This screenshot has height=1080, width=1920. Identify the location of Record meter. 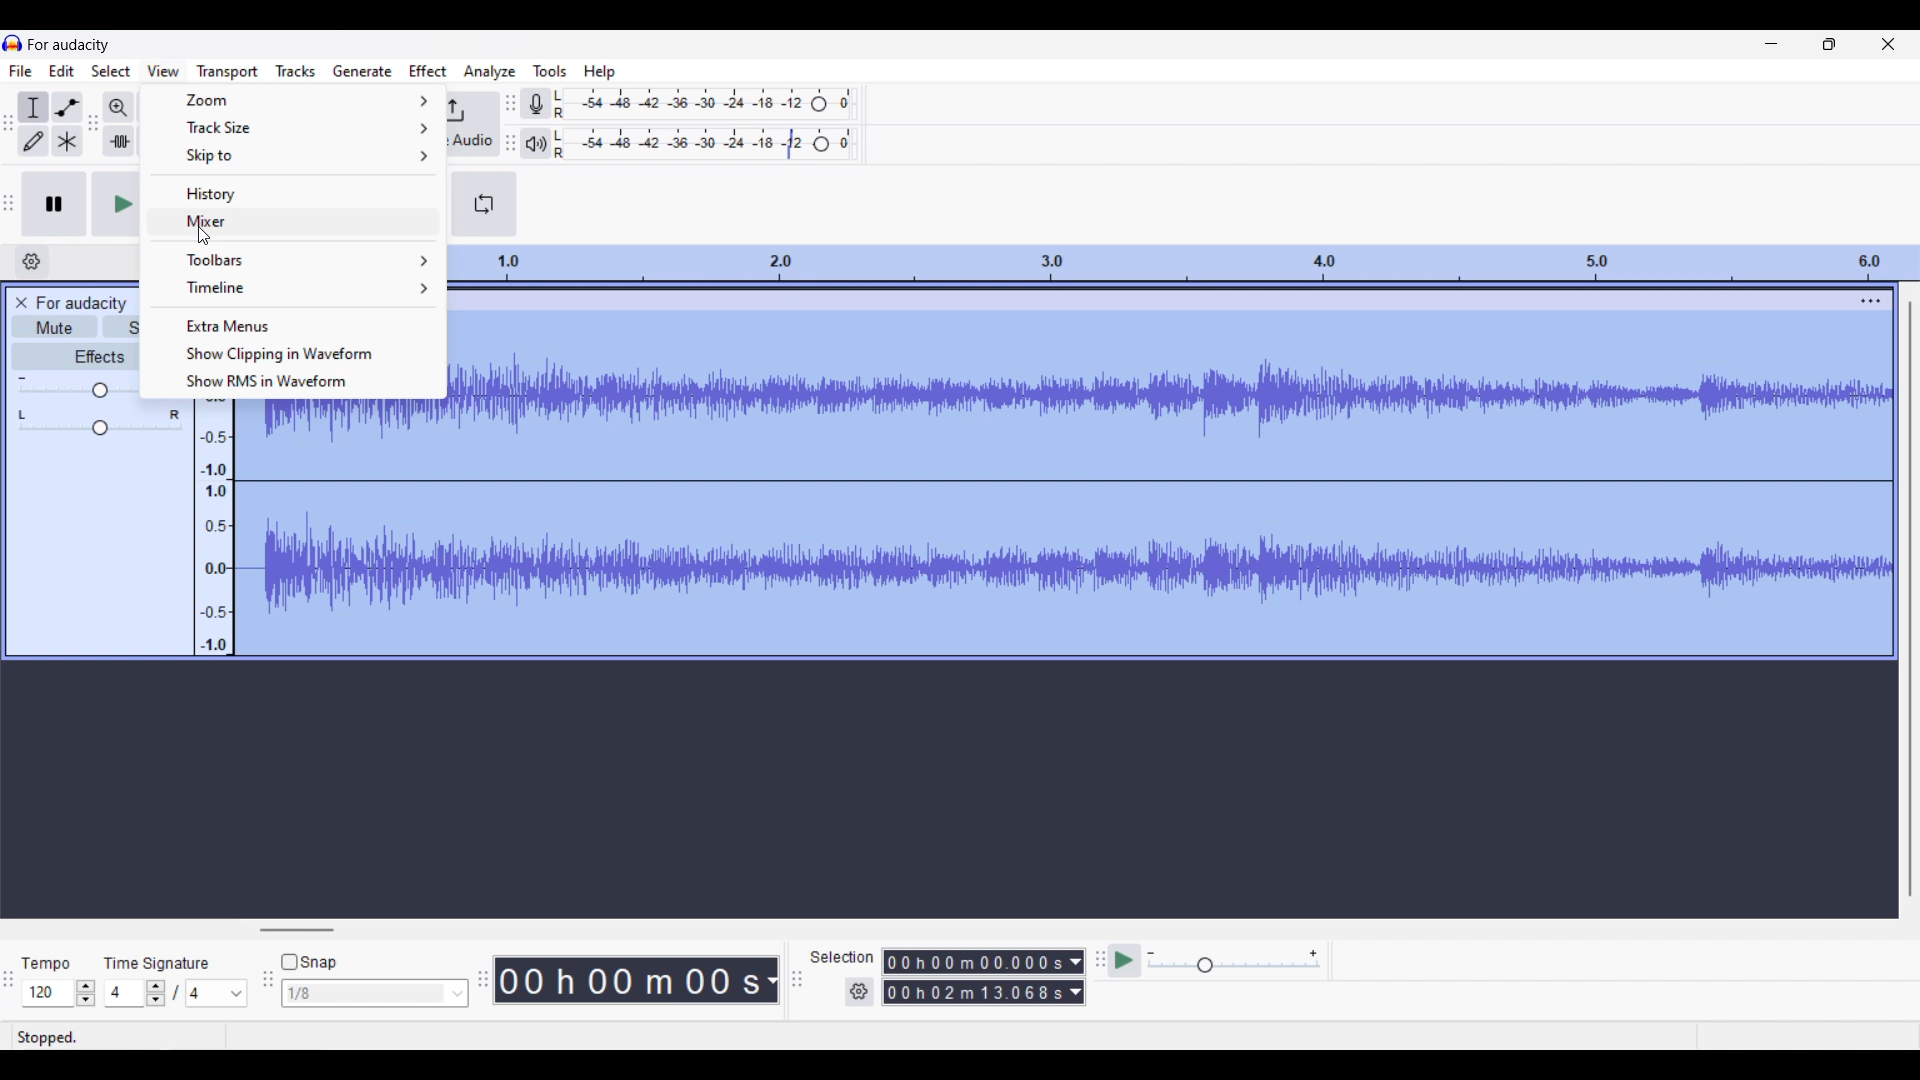
(533, 104).